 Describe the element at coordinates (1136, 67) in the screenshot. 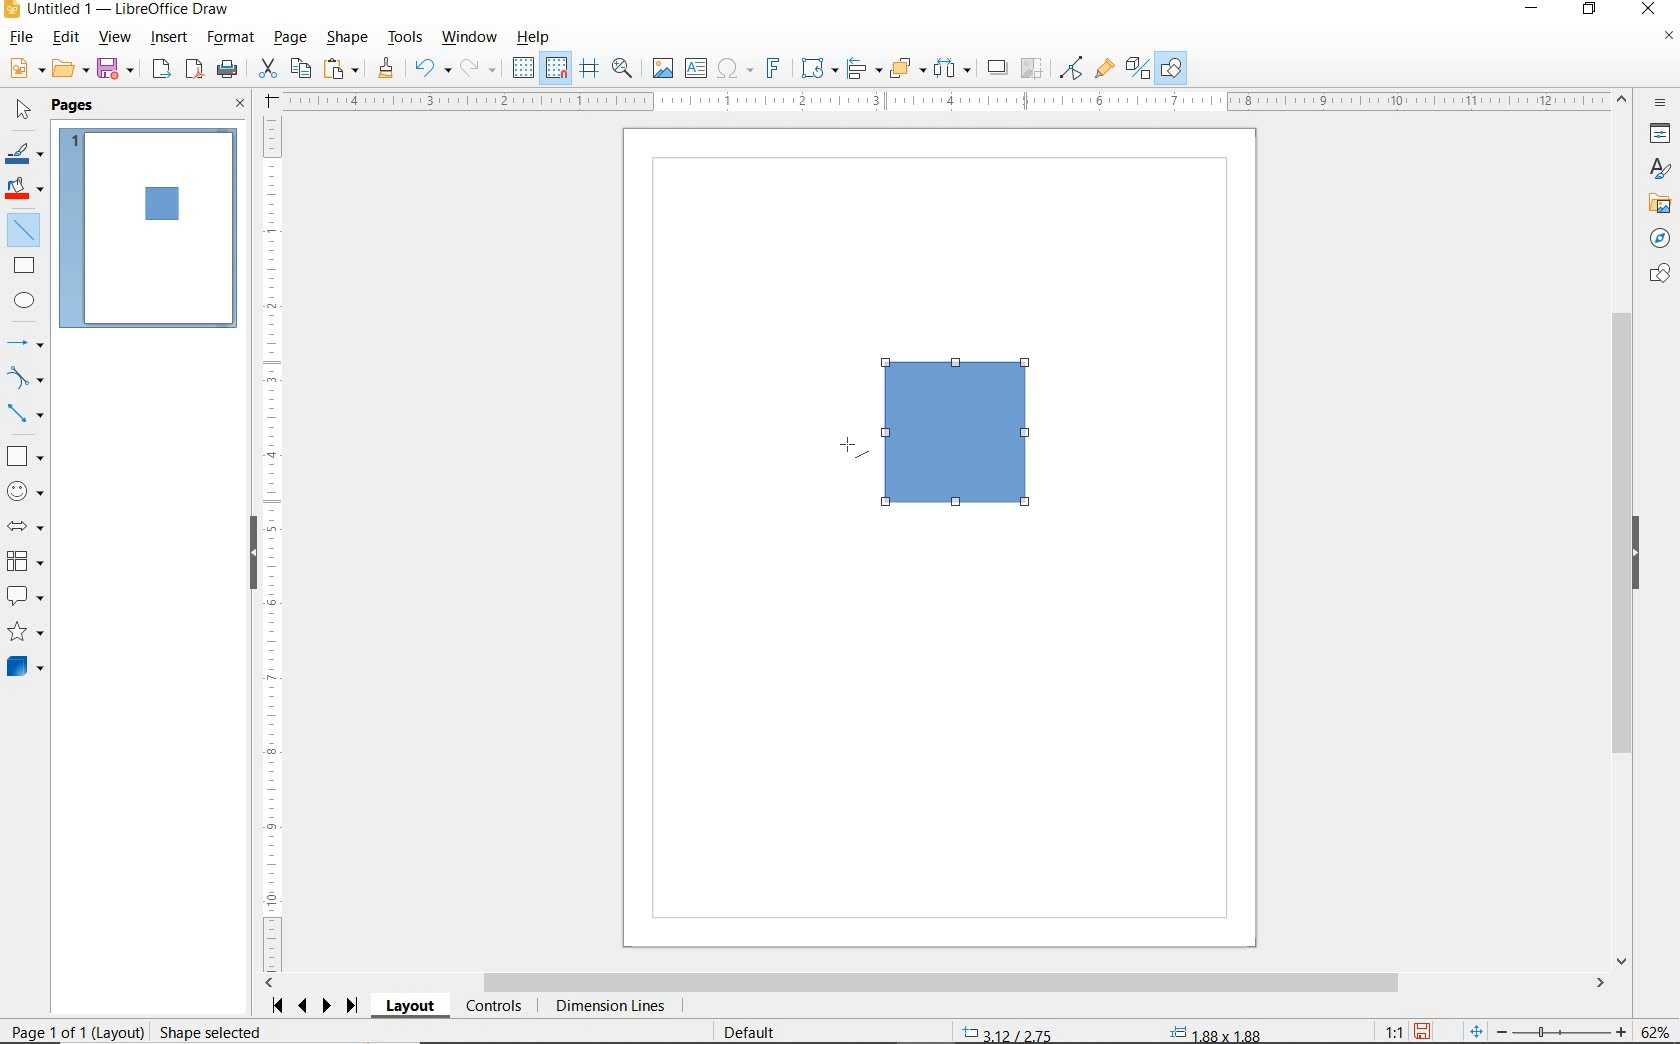

I see `TOGGLE EXTRUSION` at that location.